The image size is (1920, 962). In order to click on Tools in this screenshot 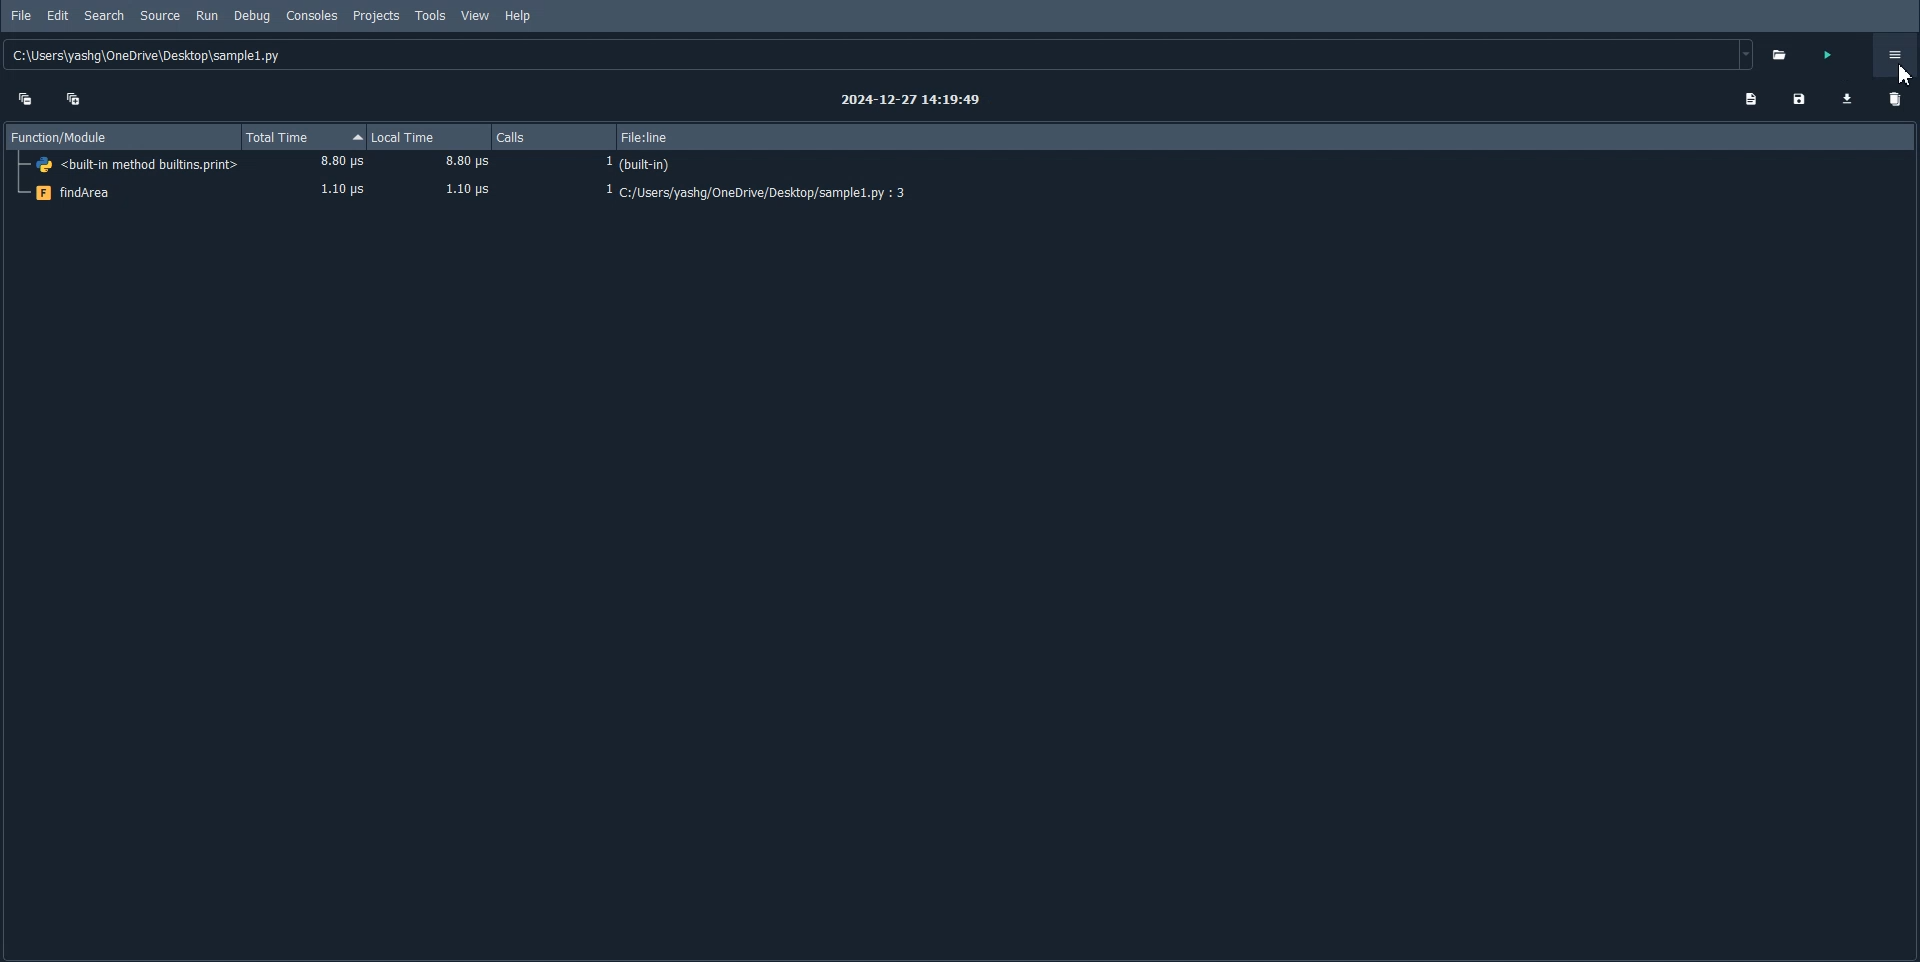, I will do `click(431, 15)`.